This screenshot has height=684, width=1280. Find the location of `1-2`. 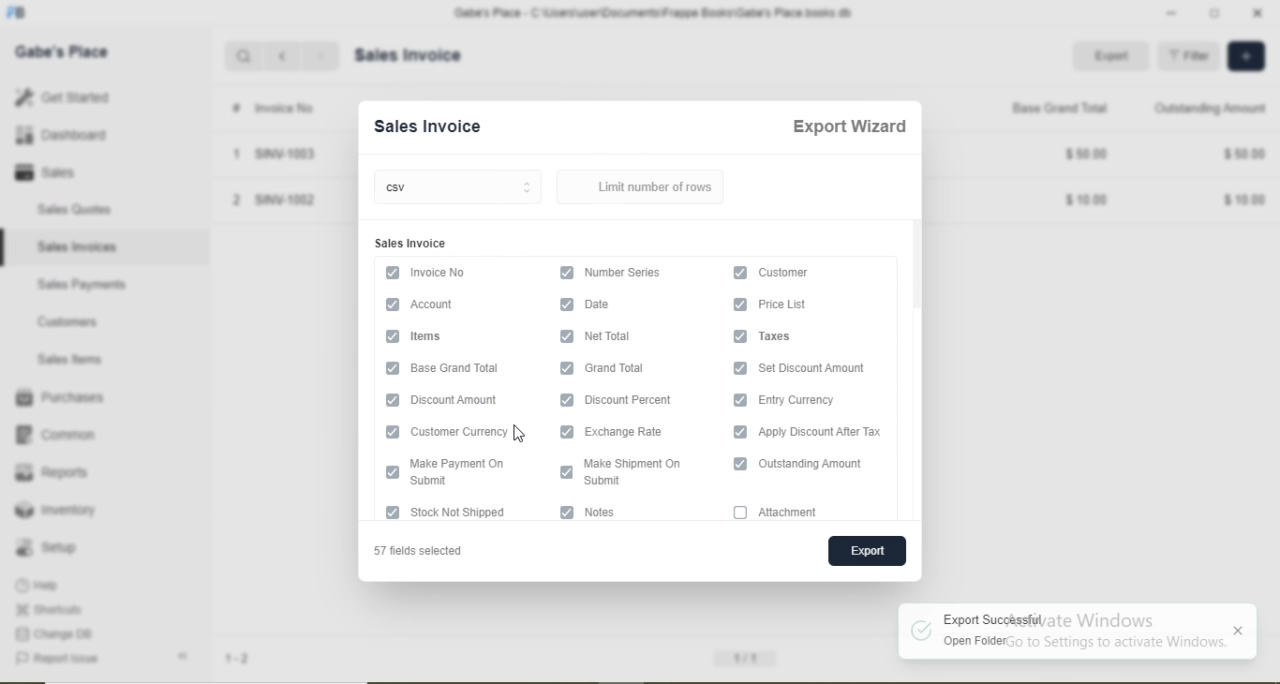

1-2 is located at coordinates (245, 660).